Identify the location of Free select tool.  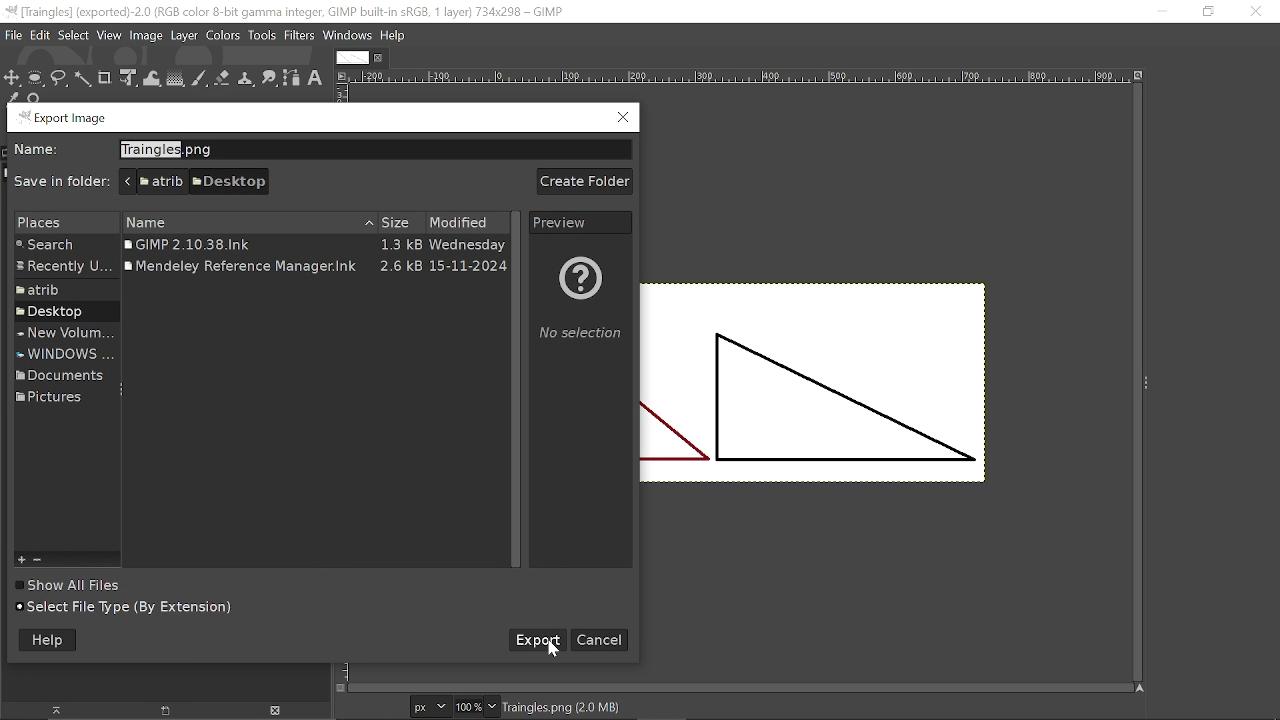
(59, 79).